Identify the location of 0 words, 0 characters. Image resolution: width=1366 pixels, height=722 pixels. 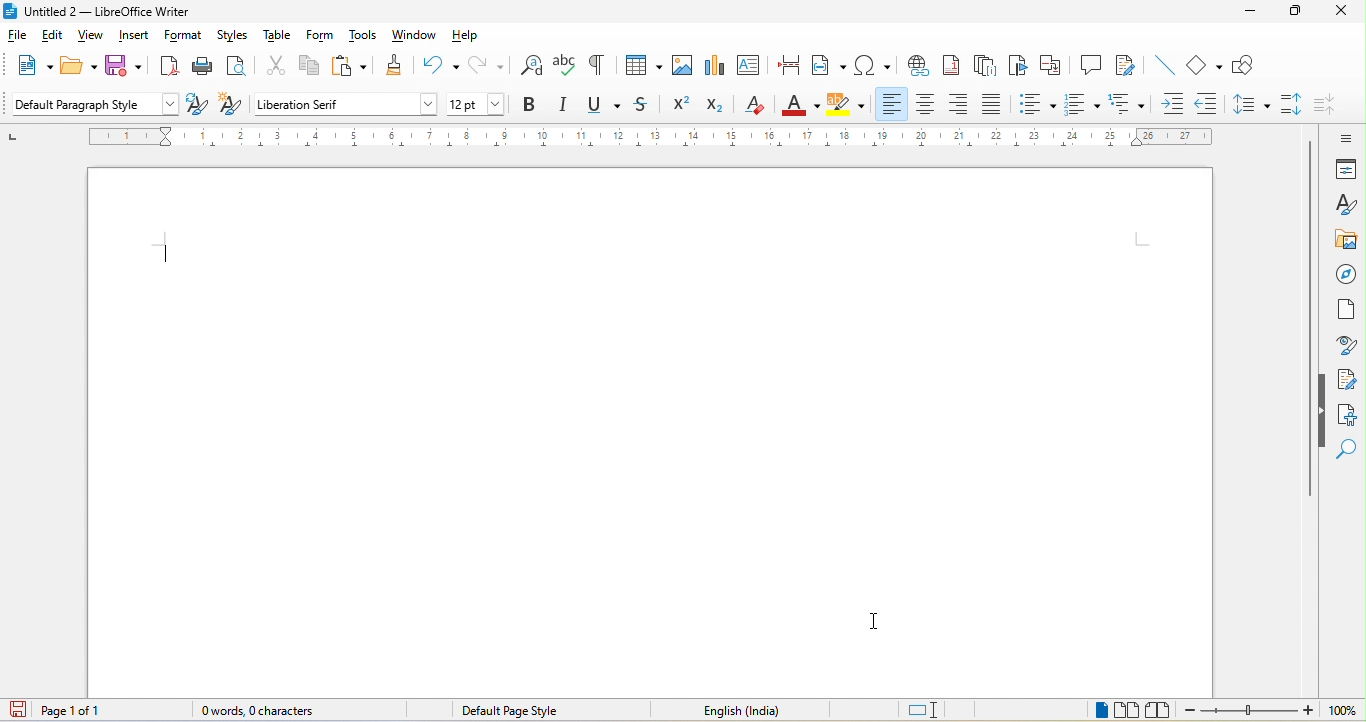
(268, 712).